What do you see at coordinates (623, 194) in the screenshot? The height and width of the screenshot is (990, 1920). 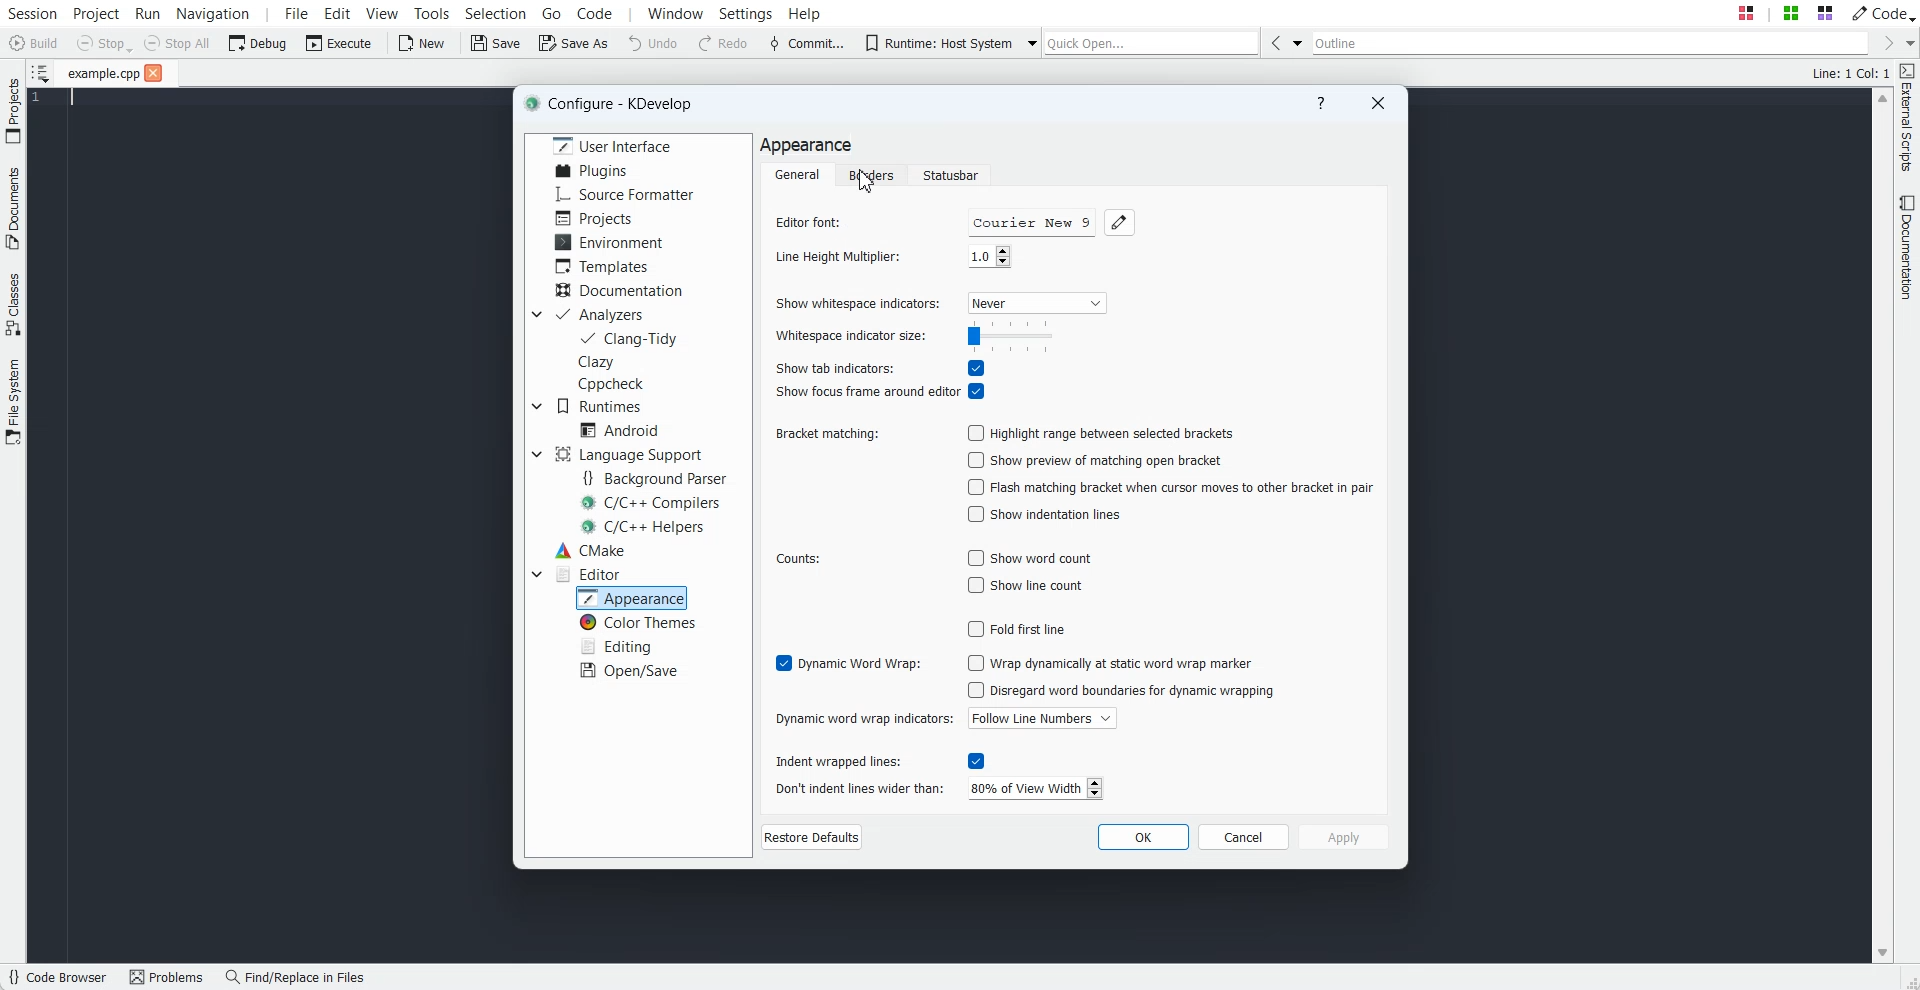 I see `Source Formatter` at bounding box center [623, 194].